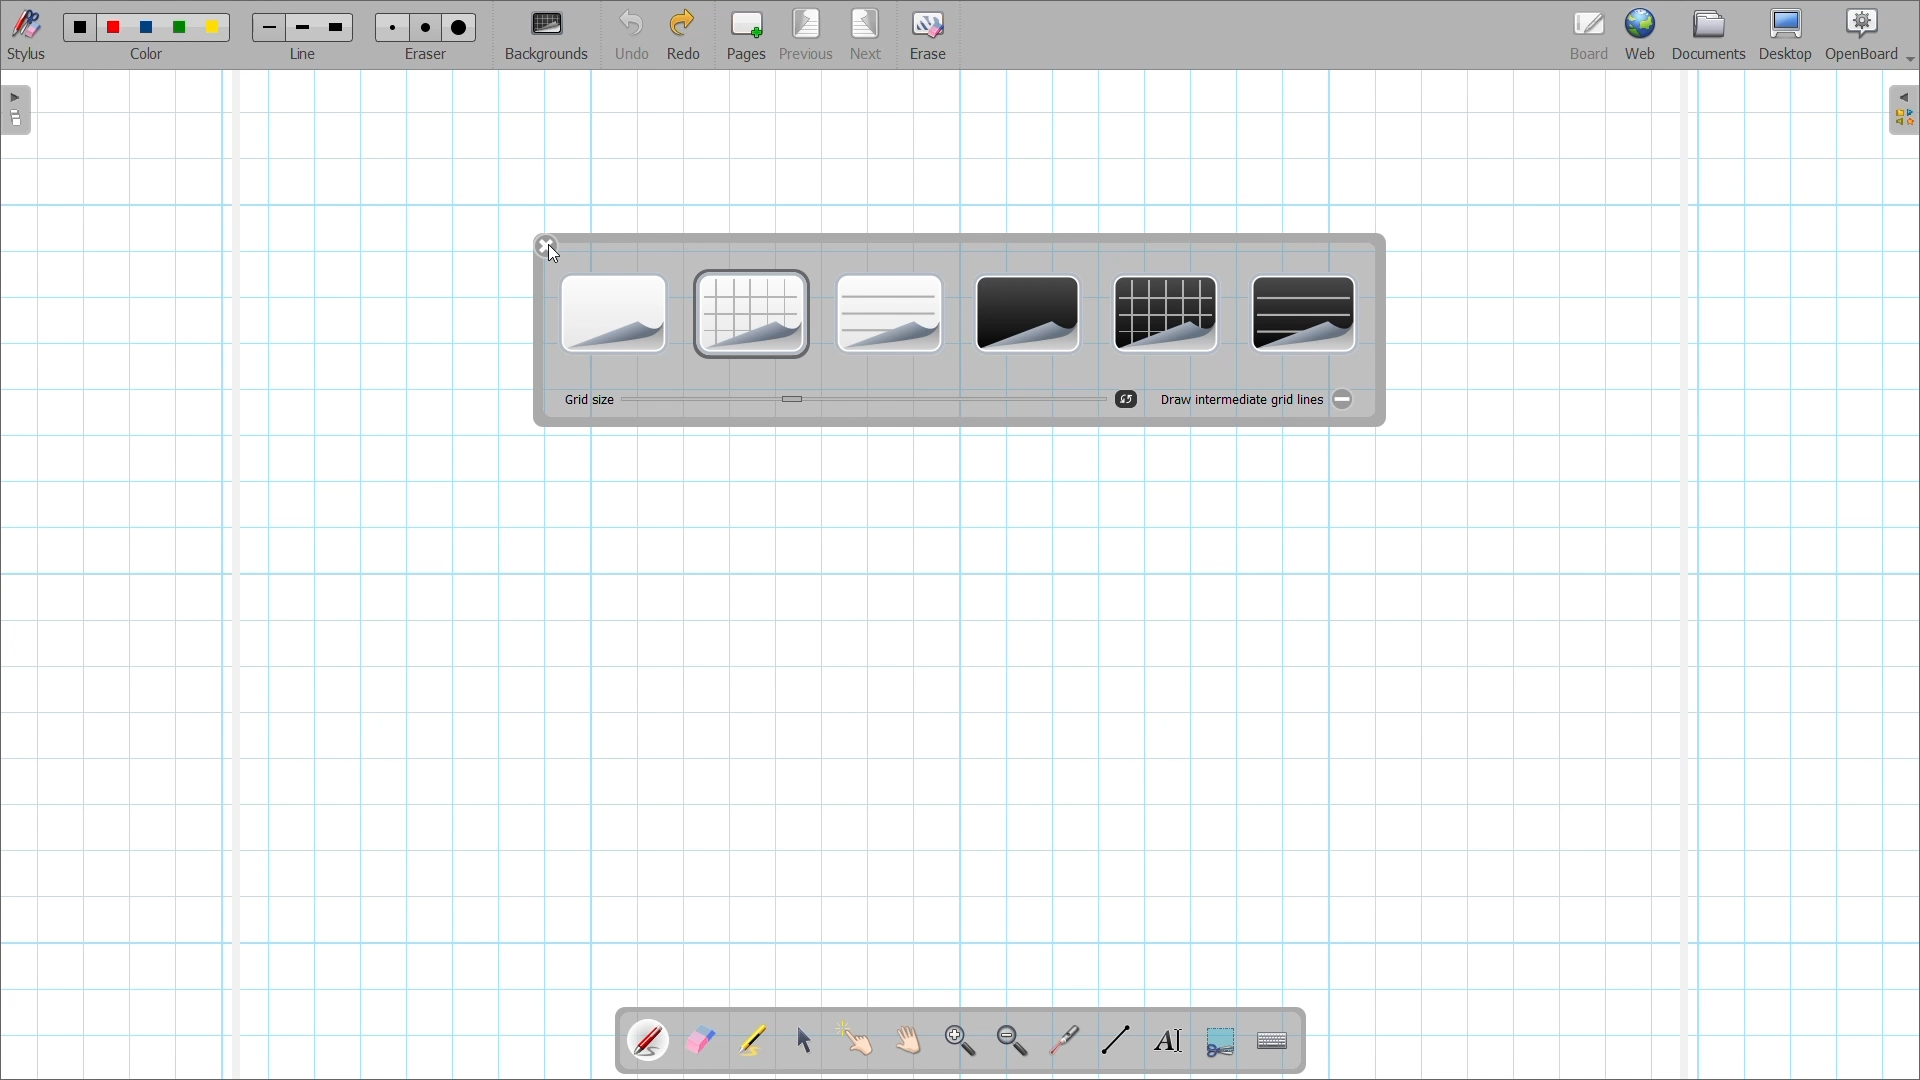  I want to click on OpenBoard settings, so click(1870, 35).